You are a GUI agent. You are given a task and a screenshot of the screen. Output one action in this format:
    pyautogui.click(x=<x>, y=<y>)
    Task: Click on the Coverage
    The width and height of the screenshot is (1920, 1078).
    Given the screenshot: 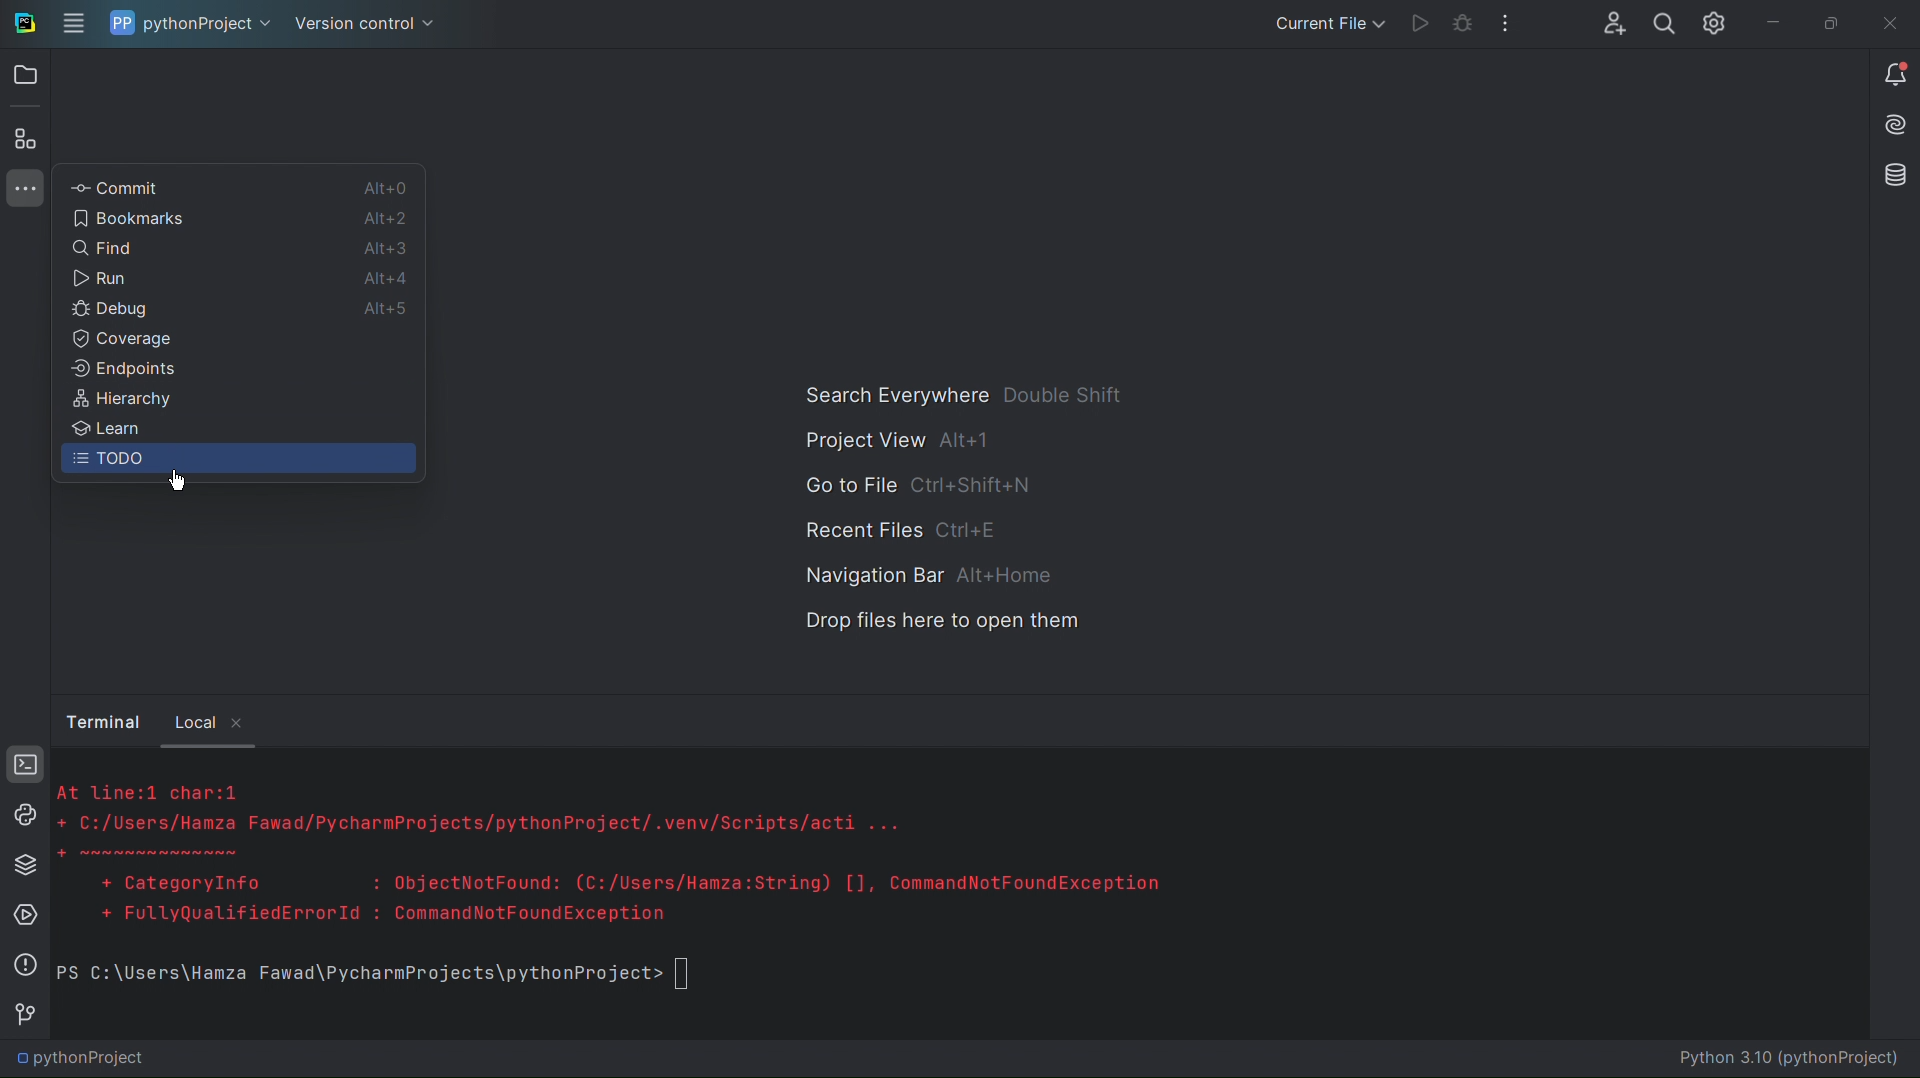 What is the action you would take?
    pyautogui.click(x=148, y=341)
    